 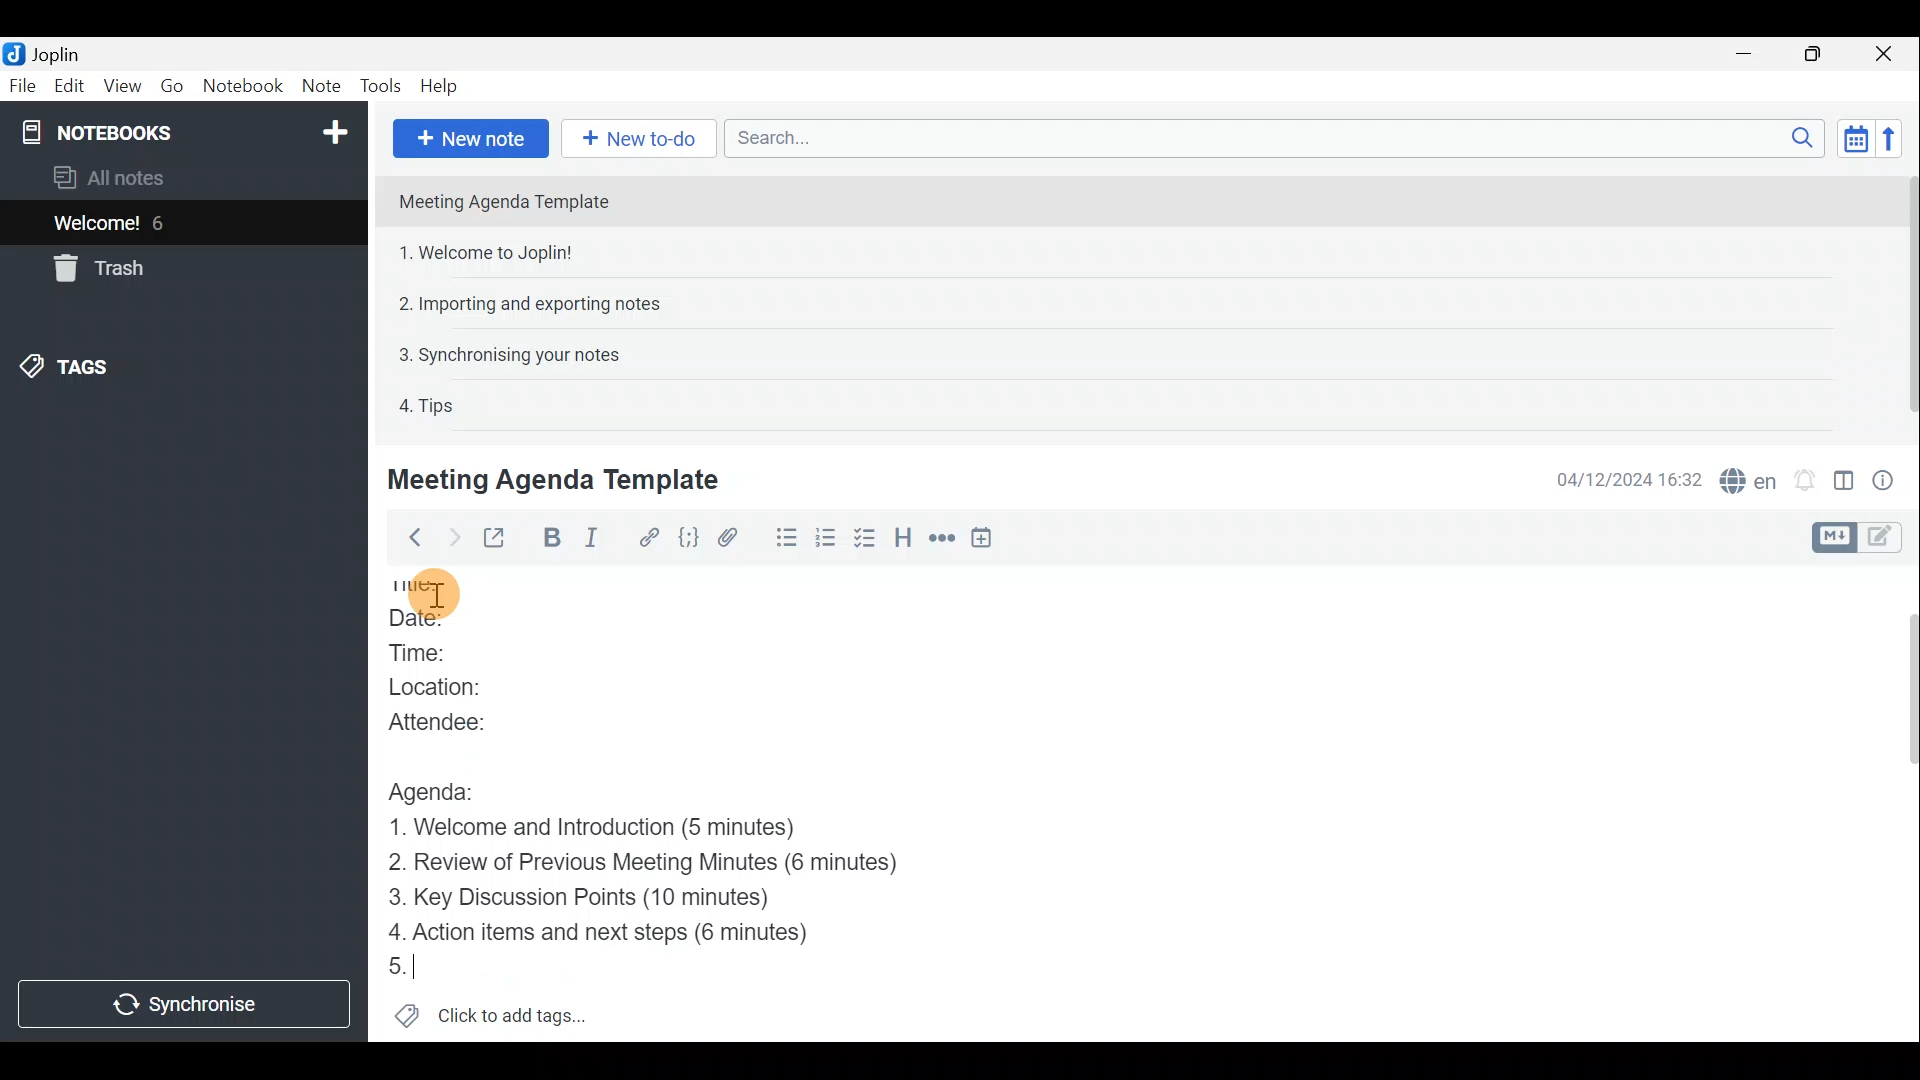 I want to click on Close, so click(x=1885, y=55).